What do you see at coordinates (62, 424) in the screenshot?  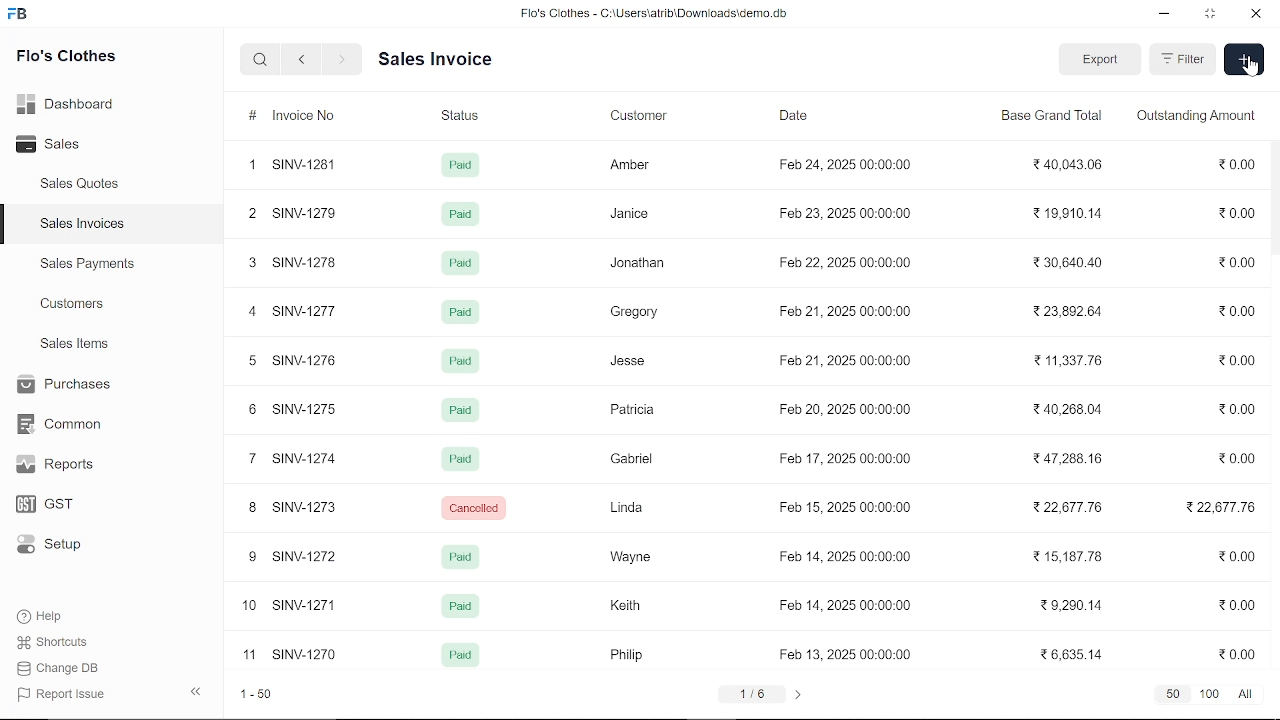 I see `Common` at bounding box center [62, 424].